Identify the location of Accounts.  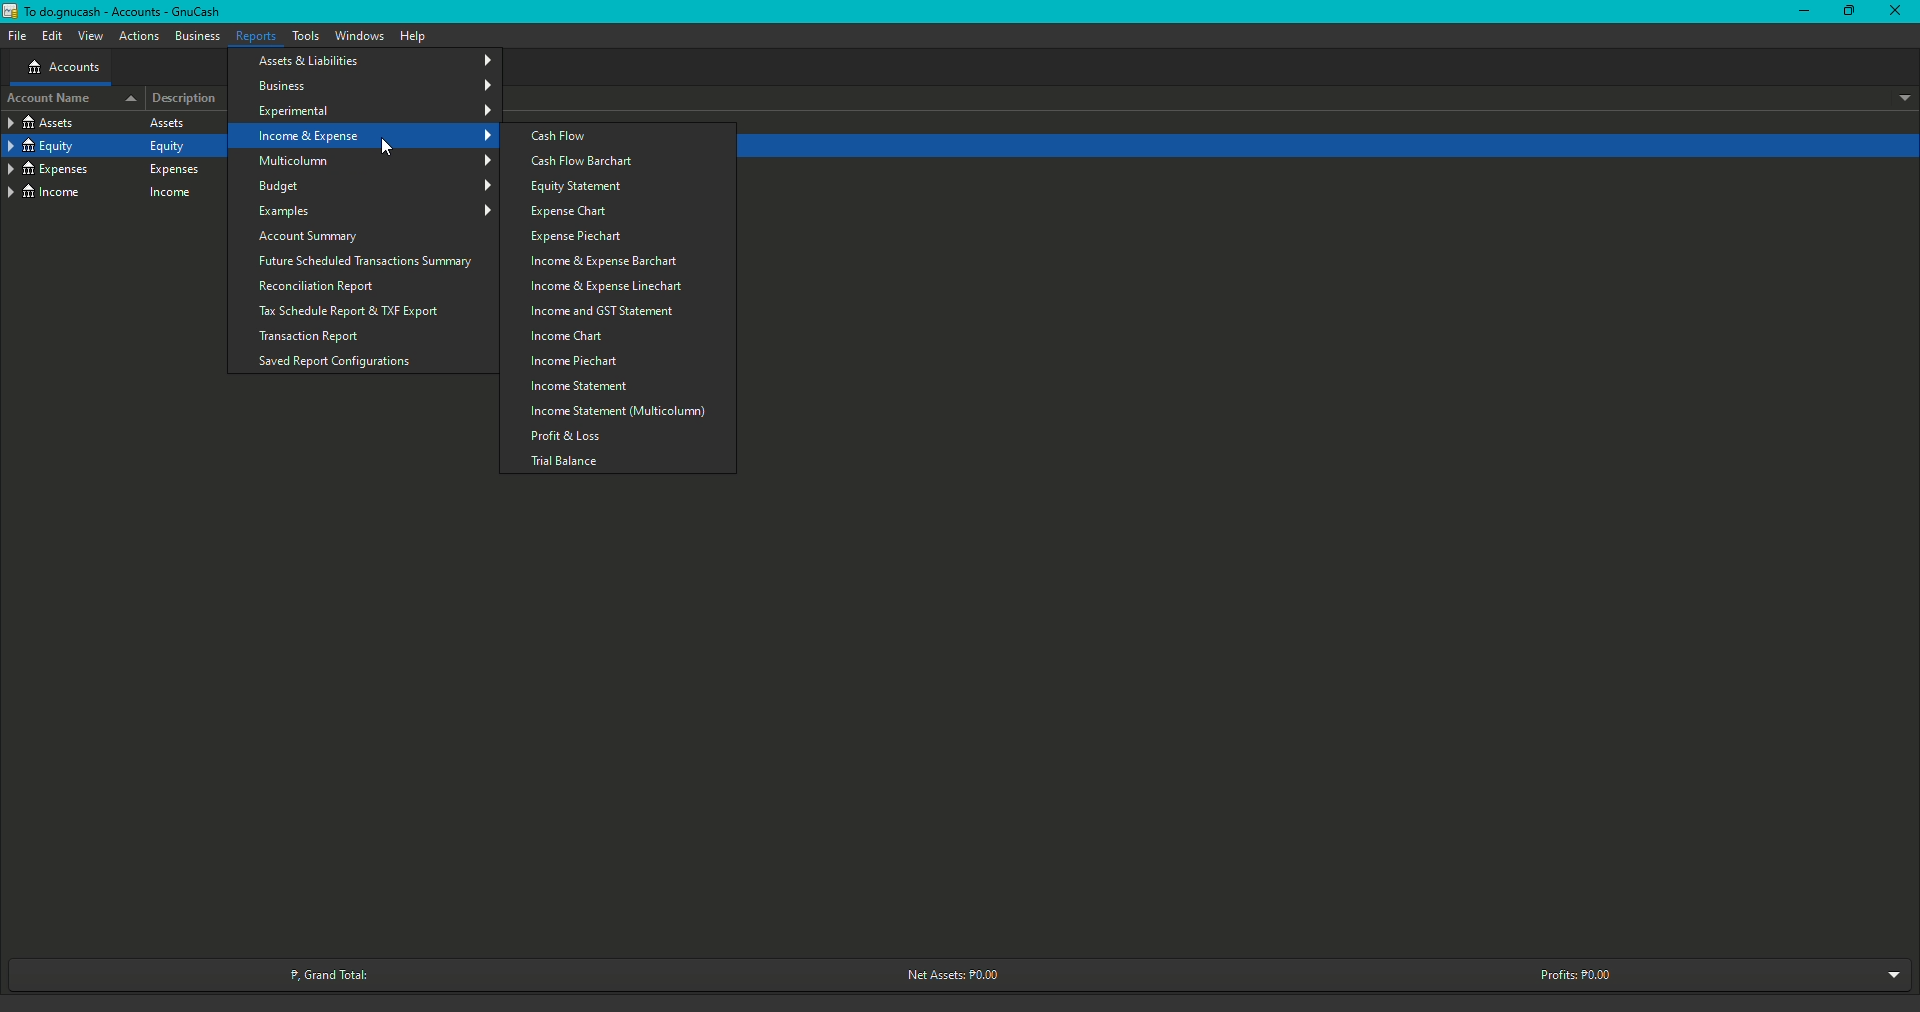
(64, 67).